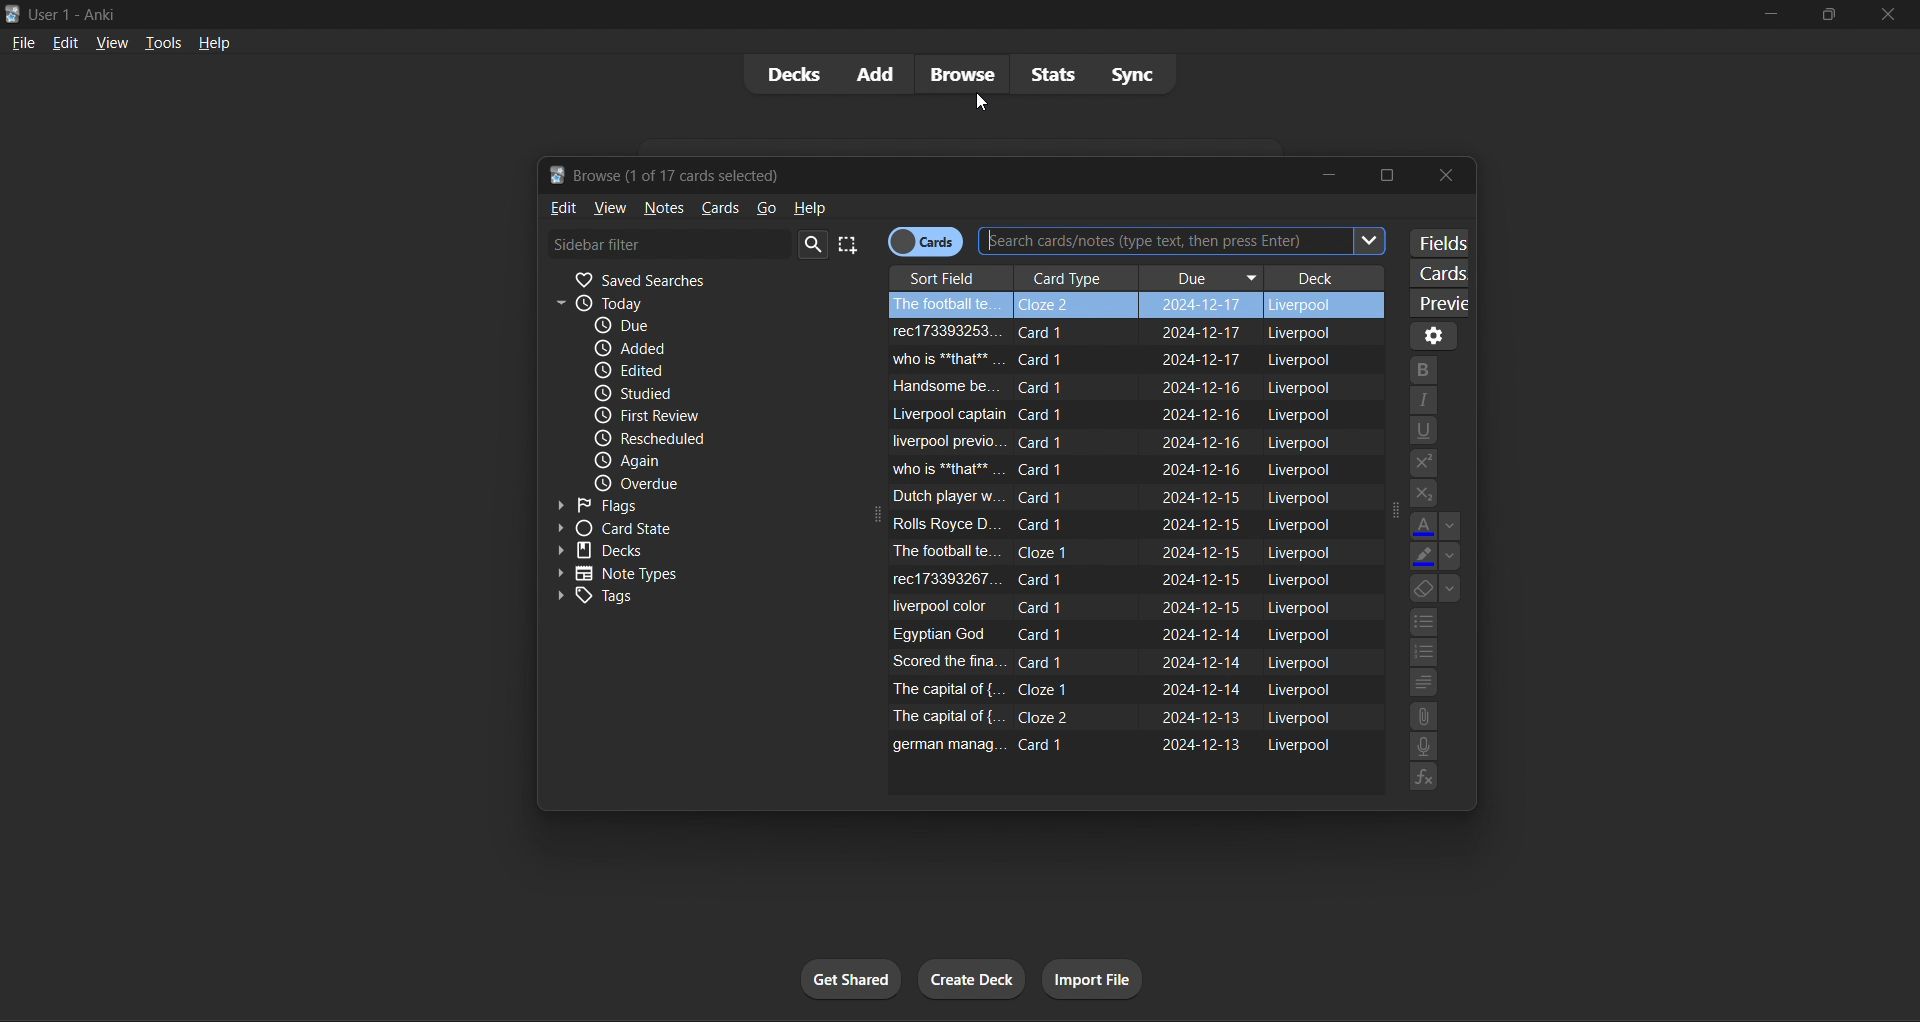 Image resolution: width=1920 pixels, height=1022 pixels. Describe the element at coordinates (859, 981) in the screenshot. I see `get shared` at that location.